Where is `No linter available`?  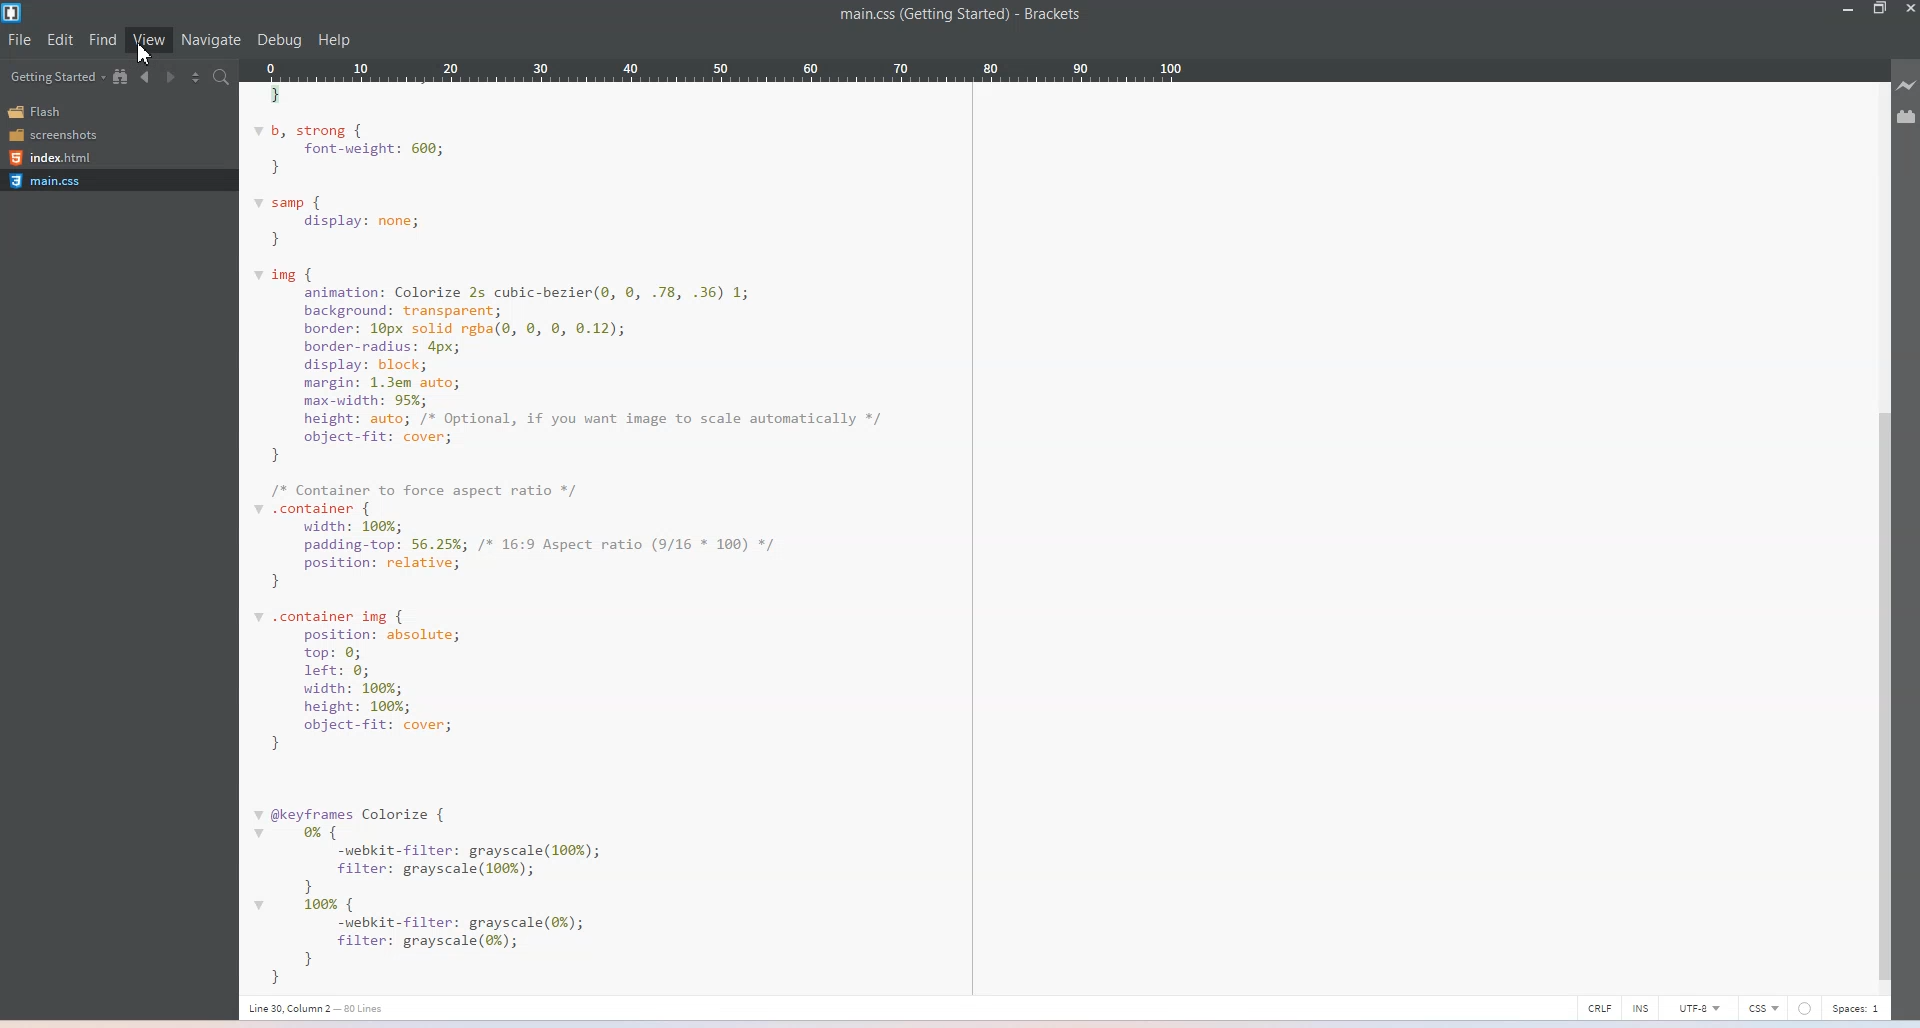 No linter available is located at coordinates (1808, 1009).